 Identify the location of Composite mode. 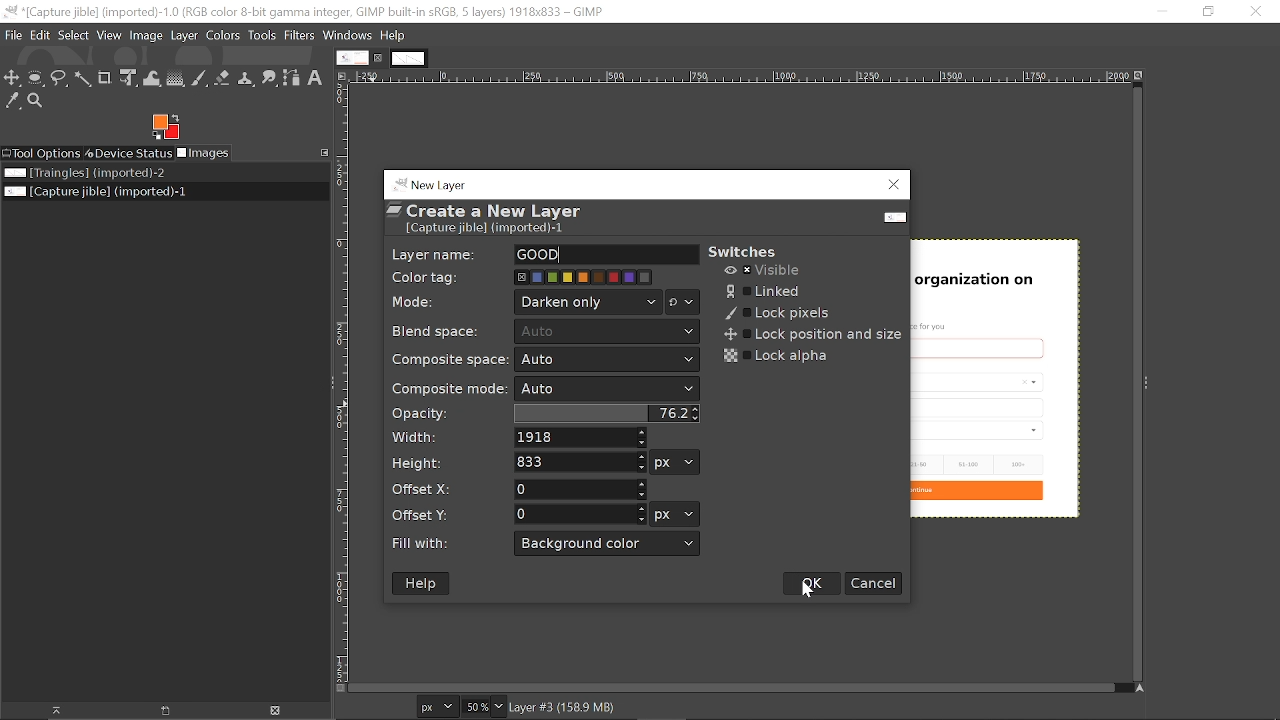
(607, 389).